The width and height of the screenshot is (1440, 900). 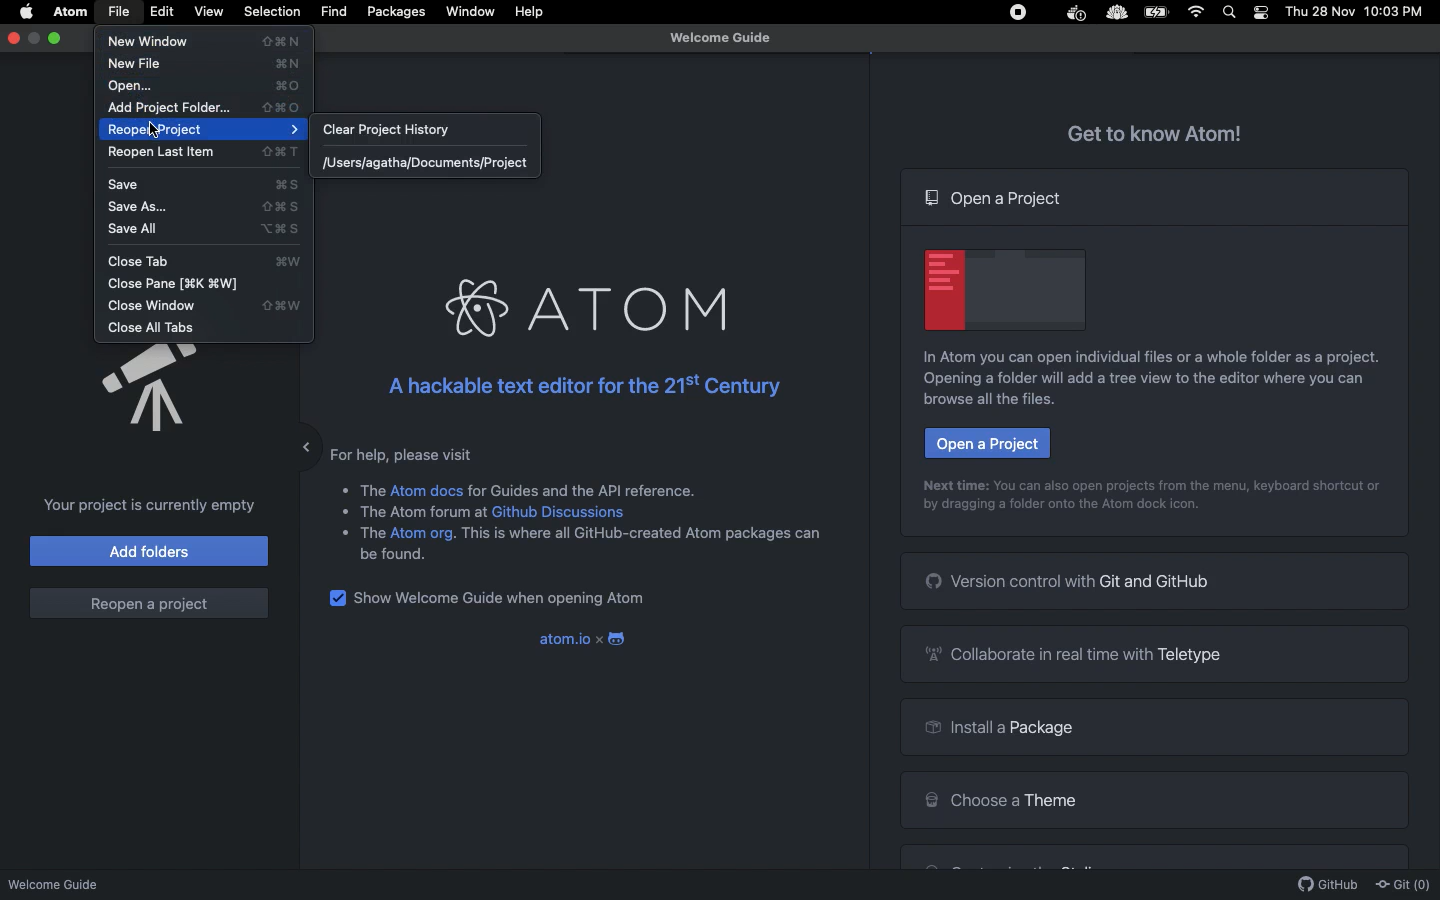 I want to click on Collaborate in real time with Teletype, so click(x=1080, y=653).